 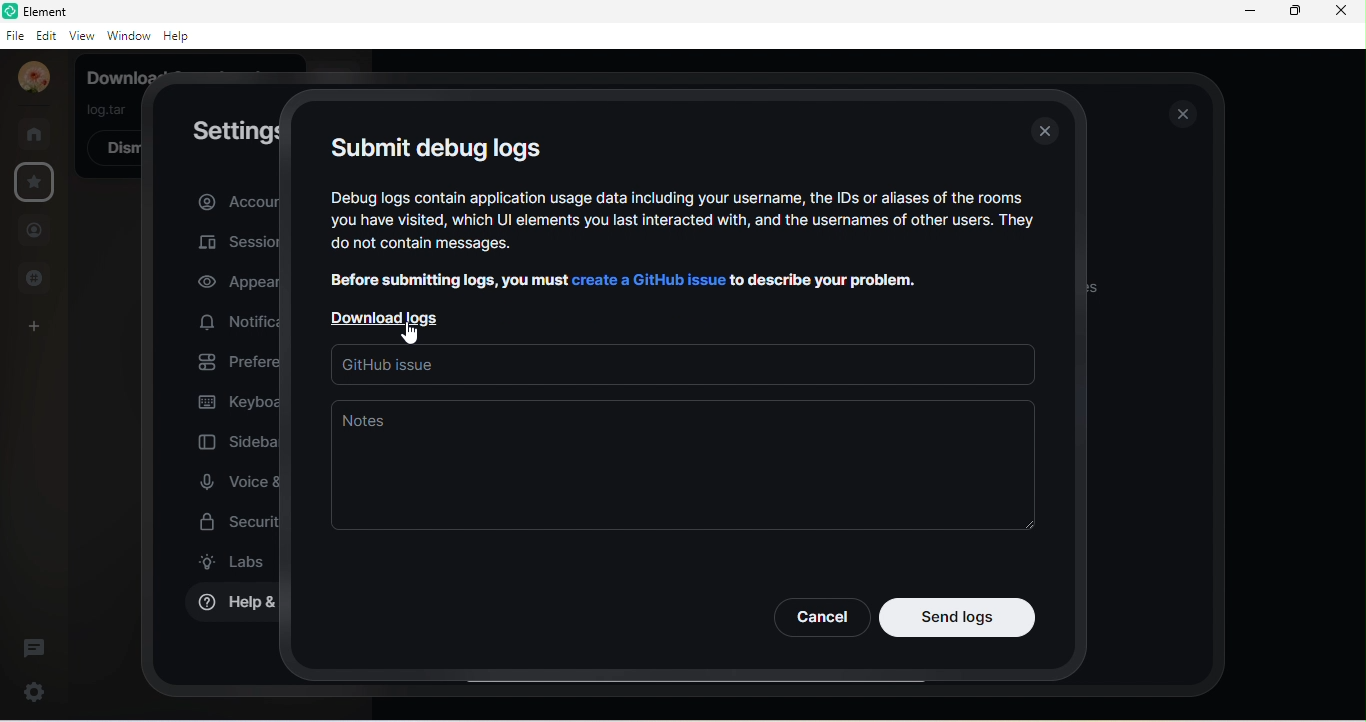 What do you see at coordinates (54, 11) in the screenshot?
I see `Element` at bounding box center [54, 11].